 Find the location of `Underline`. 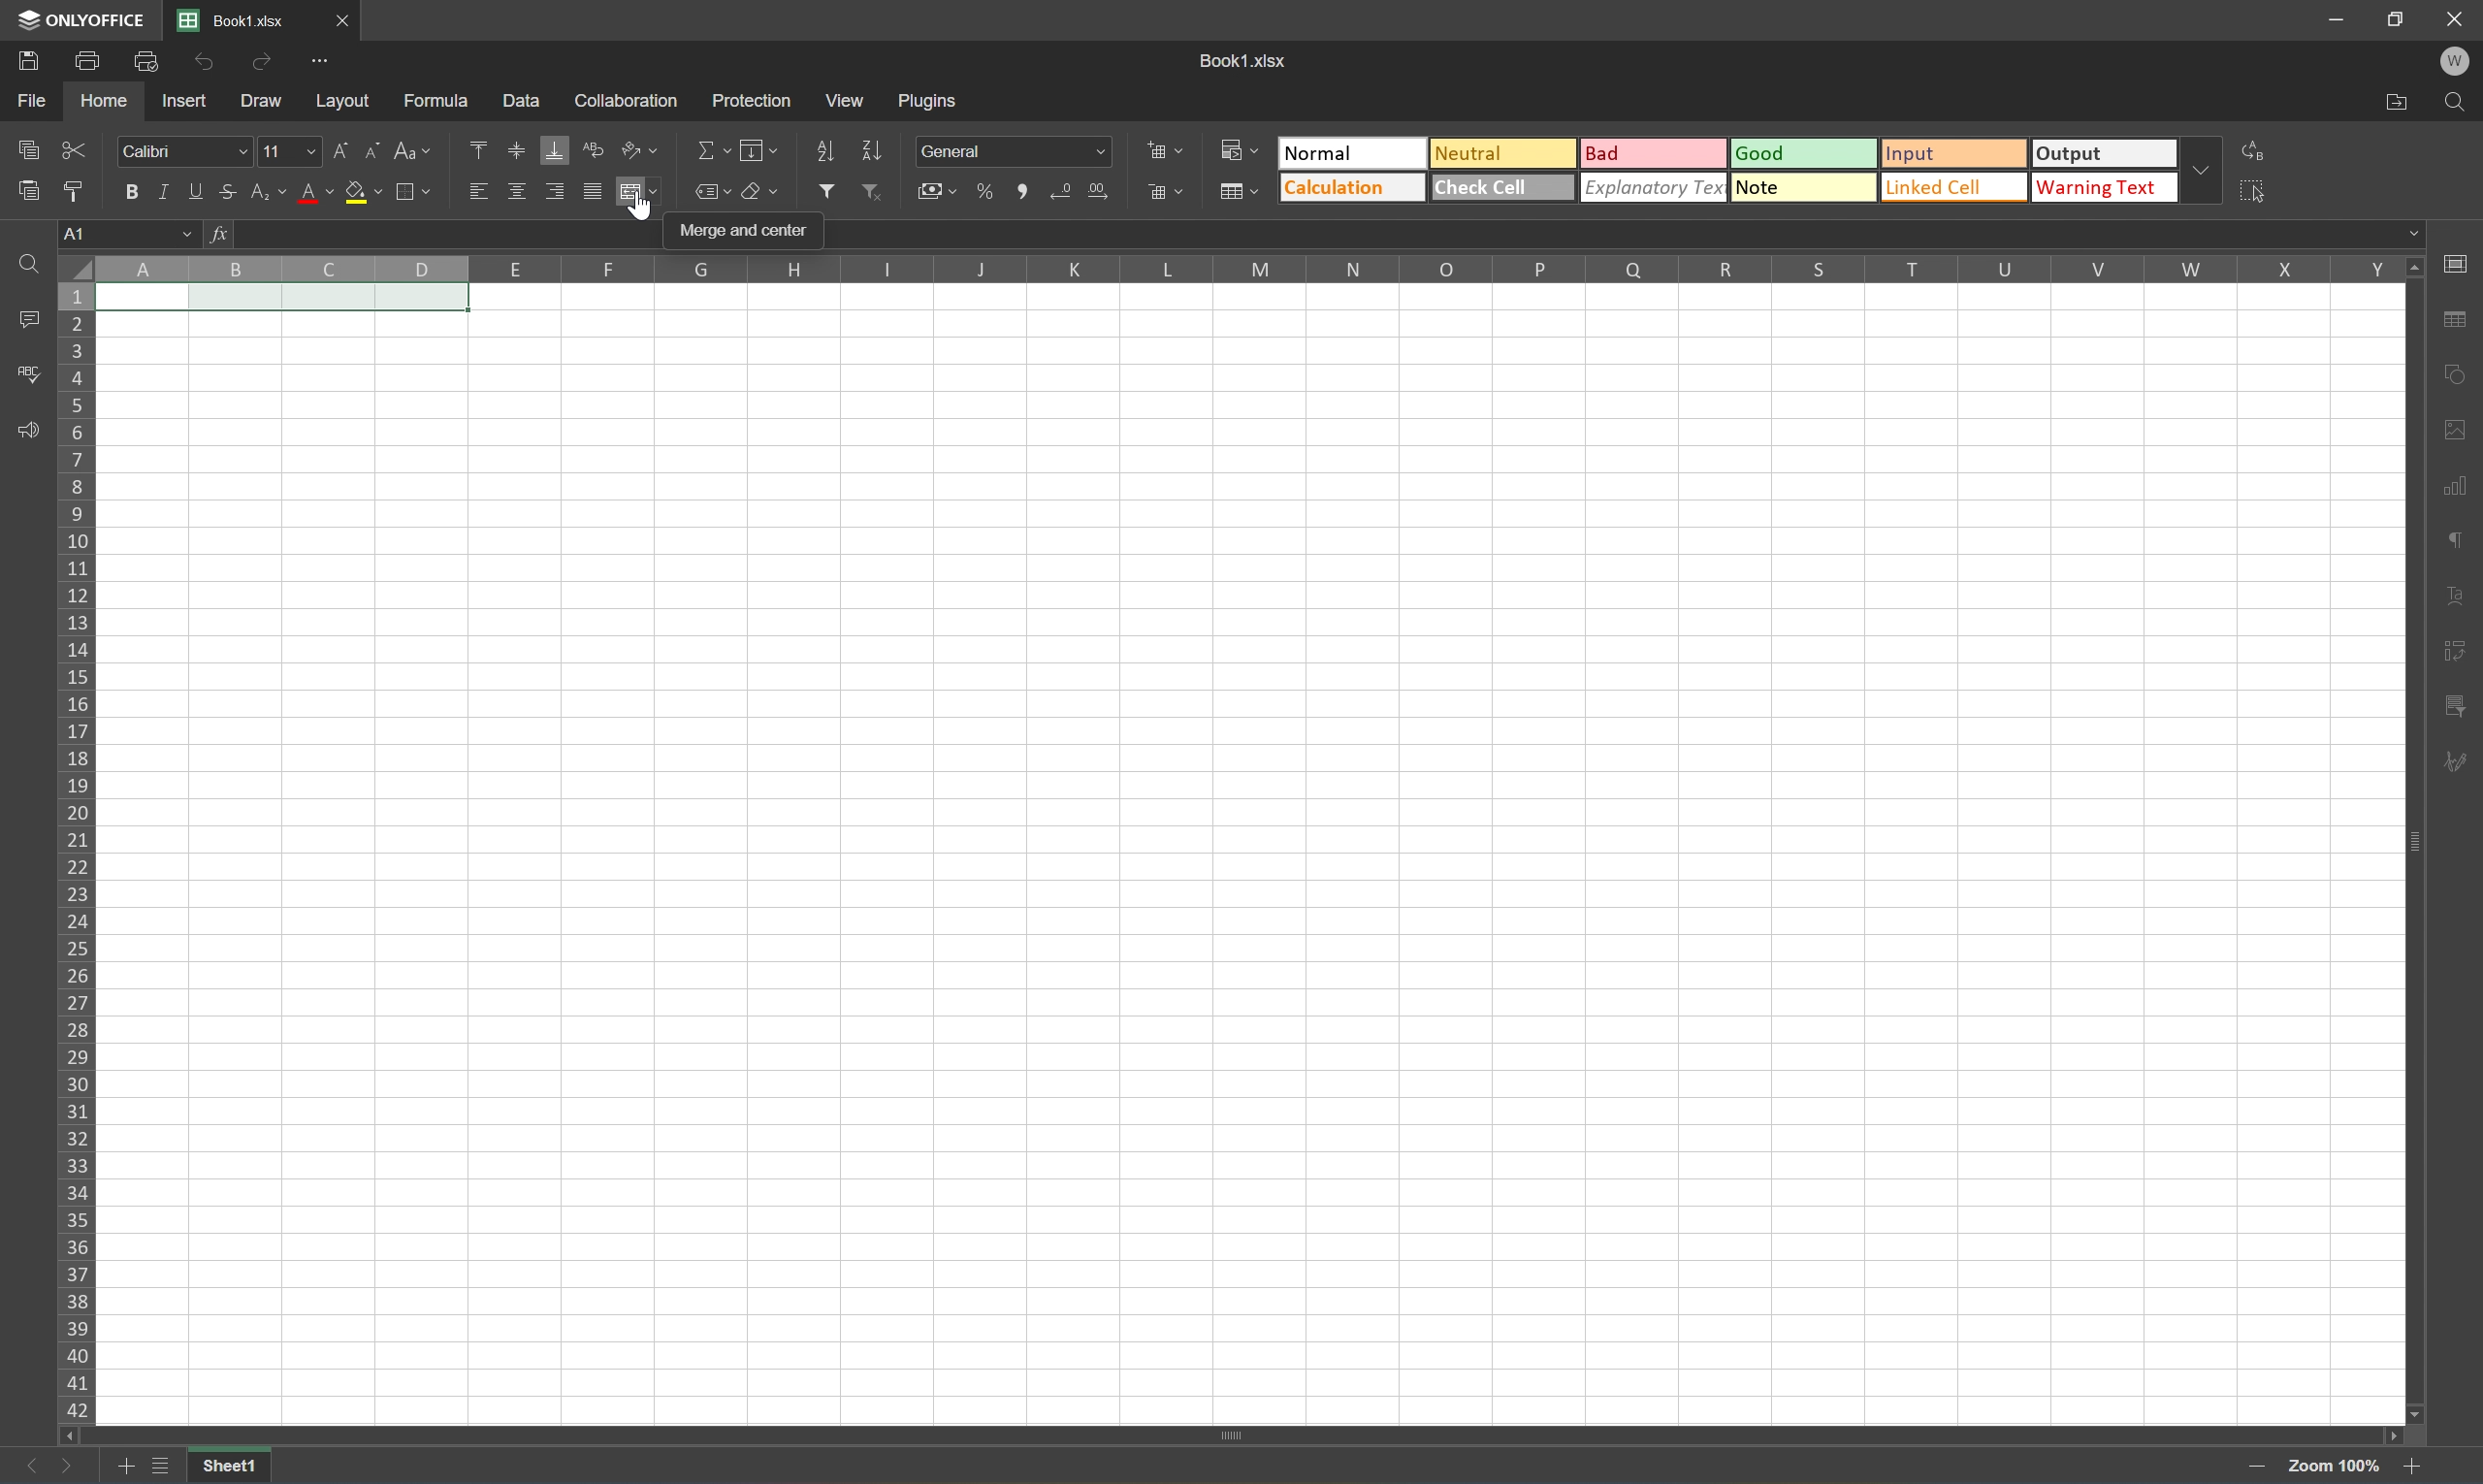

Underline is located at coordinates (199, 192).